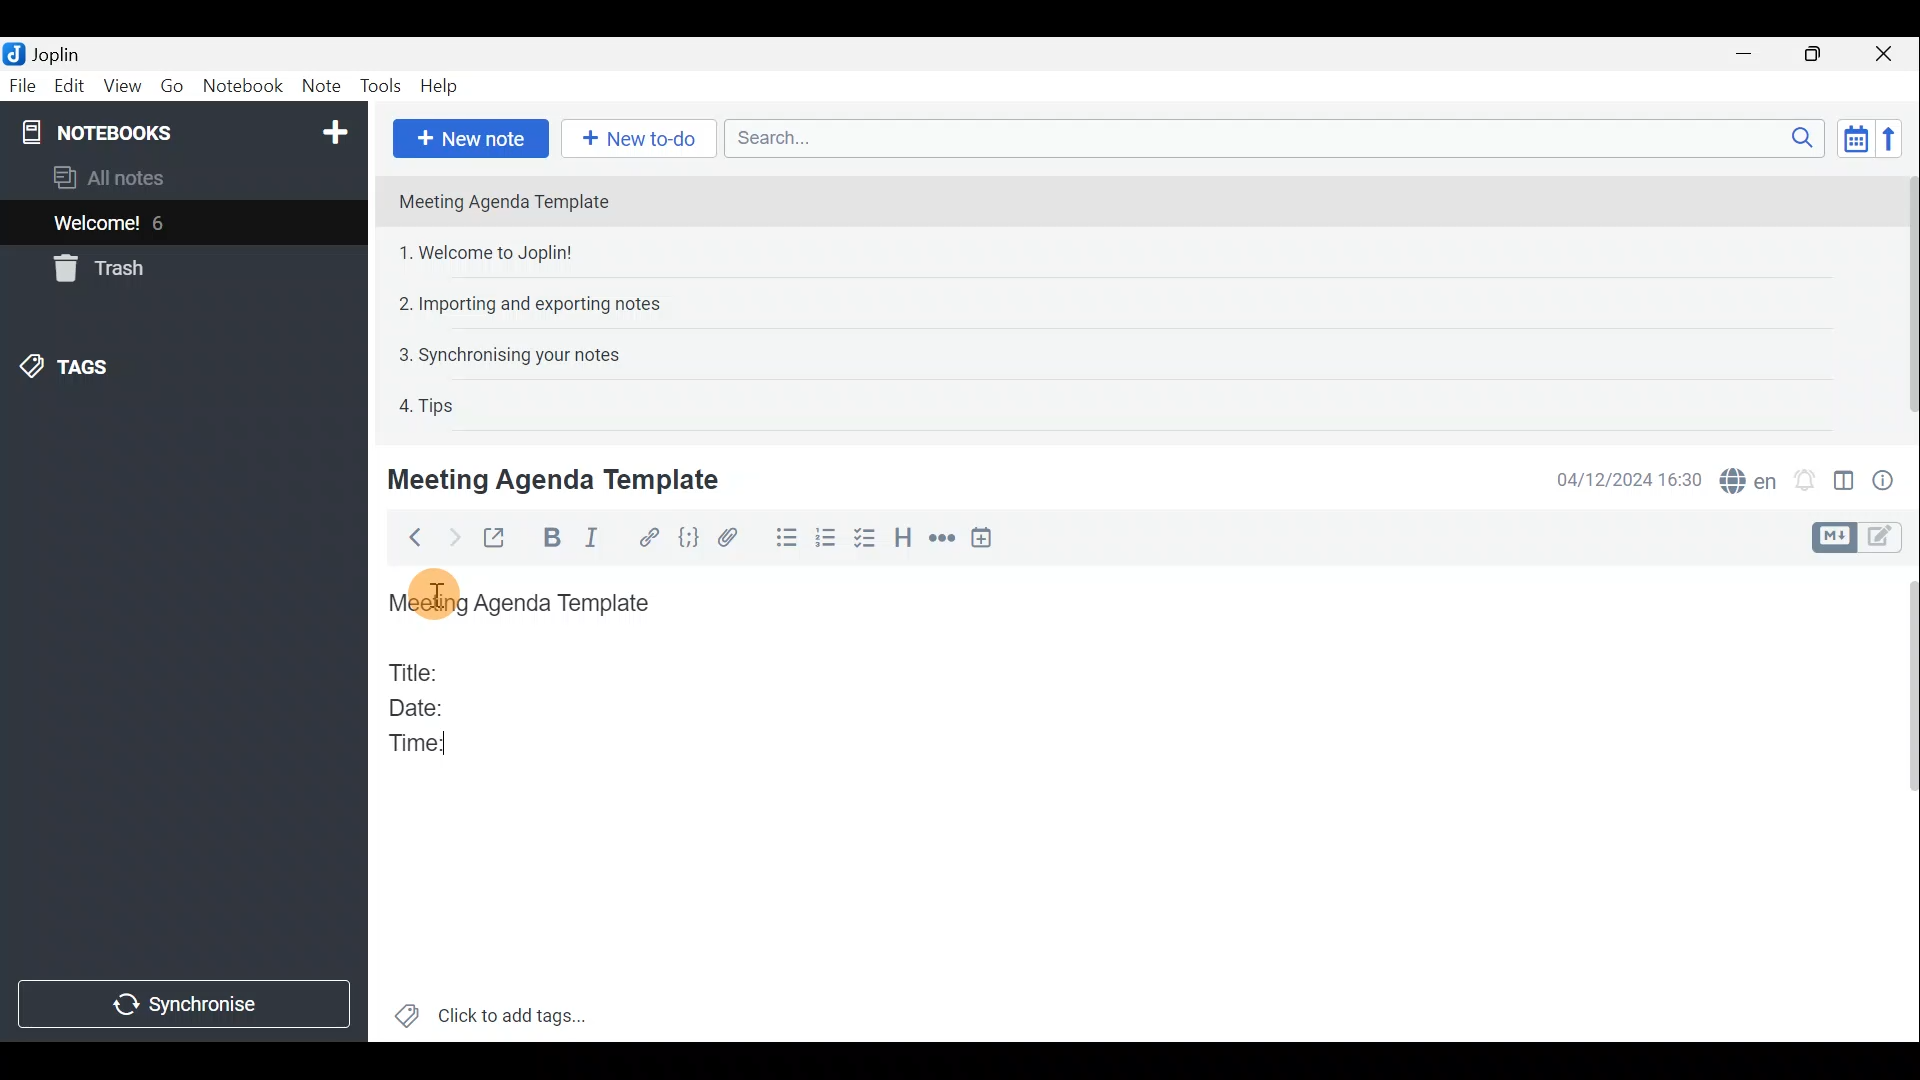 The height and width of the screenshot is (1080, 1920). Describe the element at coordinates (1885, 55) in the screenshot. I see `Close` at that location.